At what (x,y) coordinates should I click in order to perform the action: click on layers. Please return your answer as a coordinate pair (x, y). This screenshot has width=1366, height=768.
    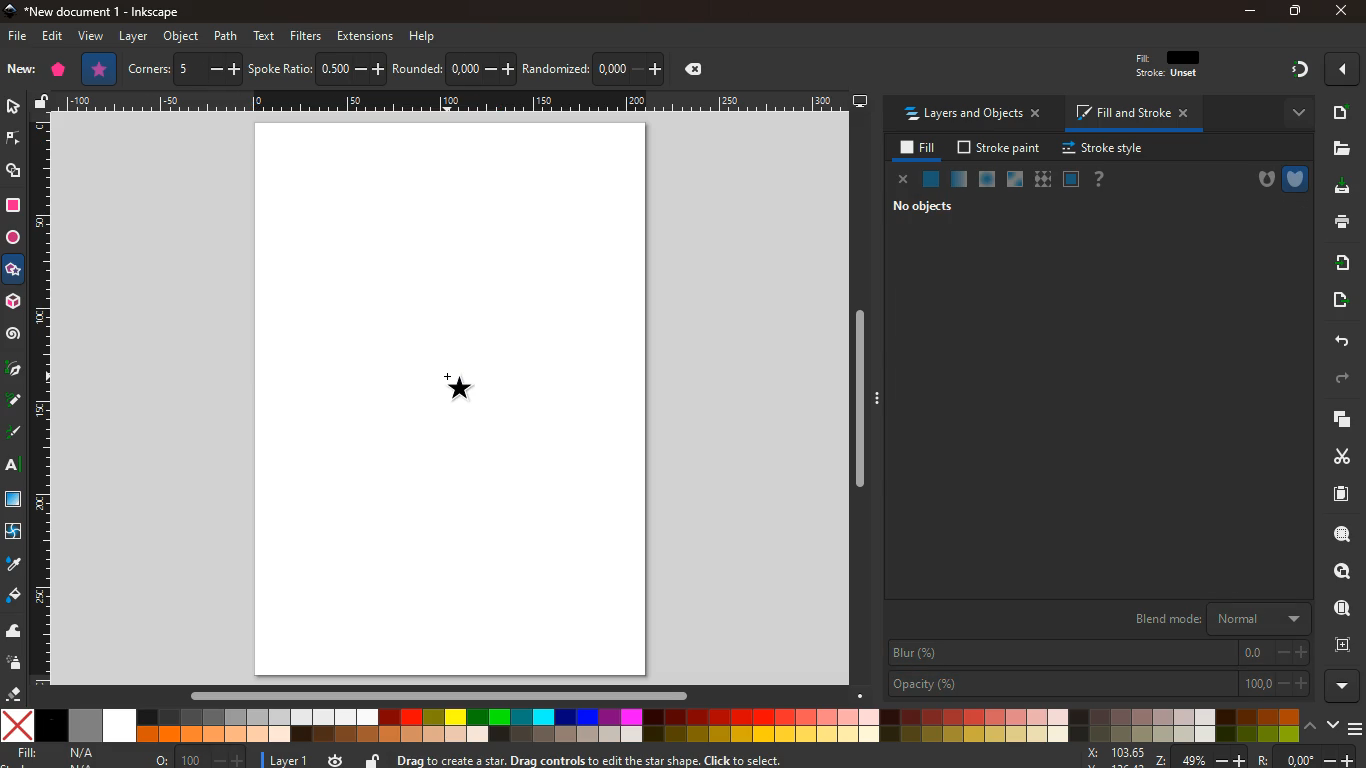
    Looking at the image, I should click on (1334, 419).